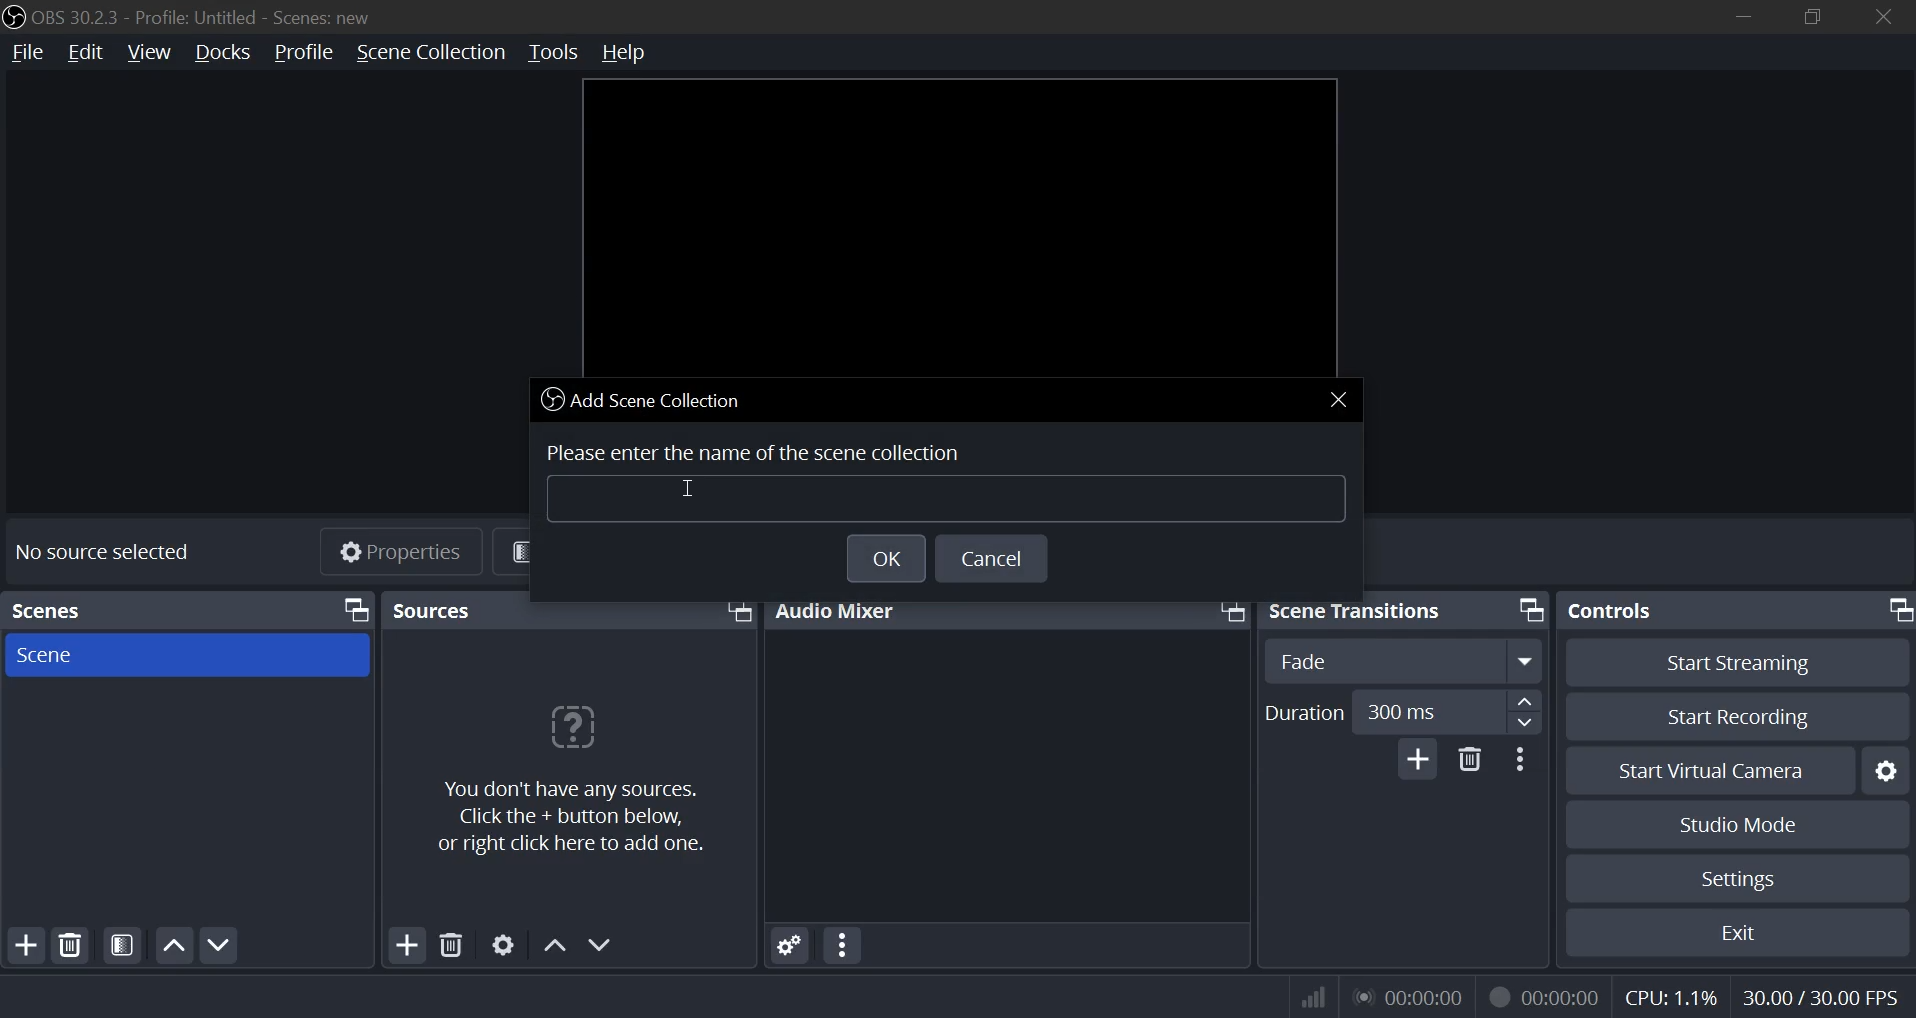 The width and height of the screenshot is (1916, 1018). What do you see at coordinates (1544, 995) in the screenshot?
I see `record streamed` at bounding box center [1544, 995].